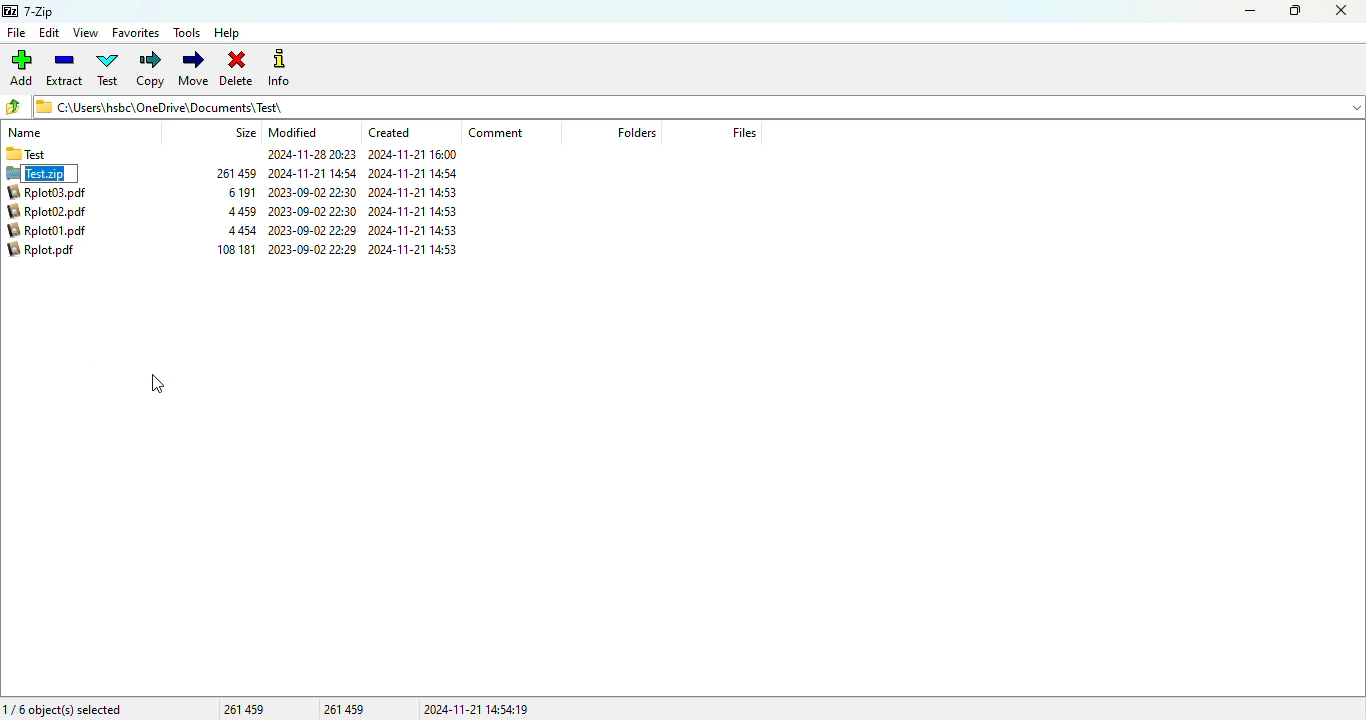  I want to click on 2024-11-21 14:53, so click(416, 249).